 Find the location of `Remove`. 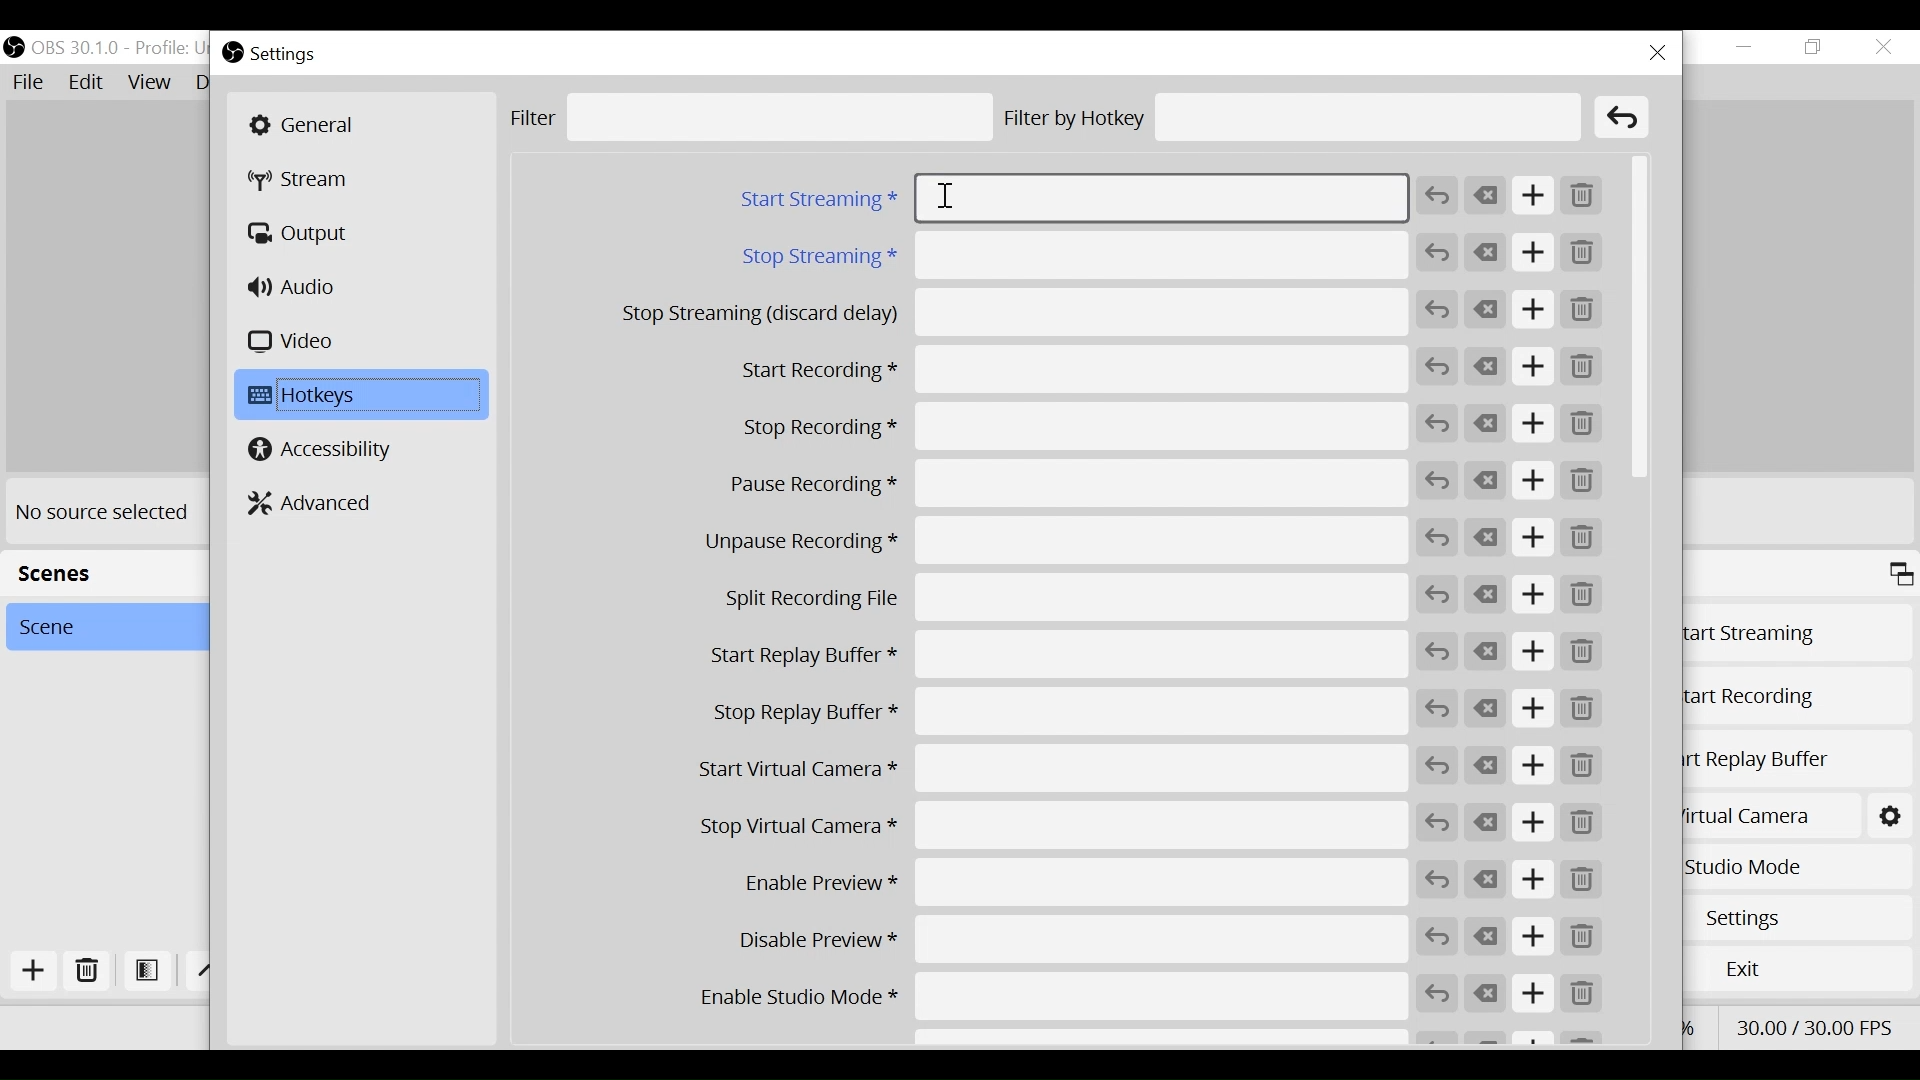

Remove is located at coordinates (1577, 425).